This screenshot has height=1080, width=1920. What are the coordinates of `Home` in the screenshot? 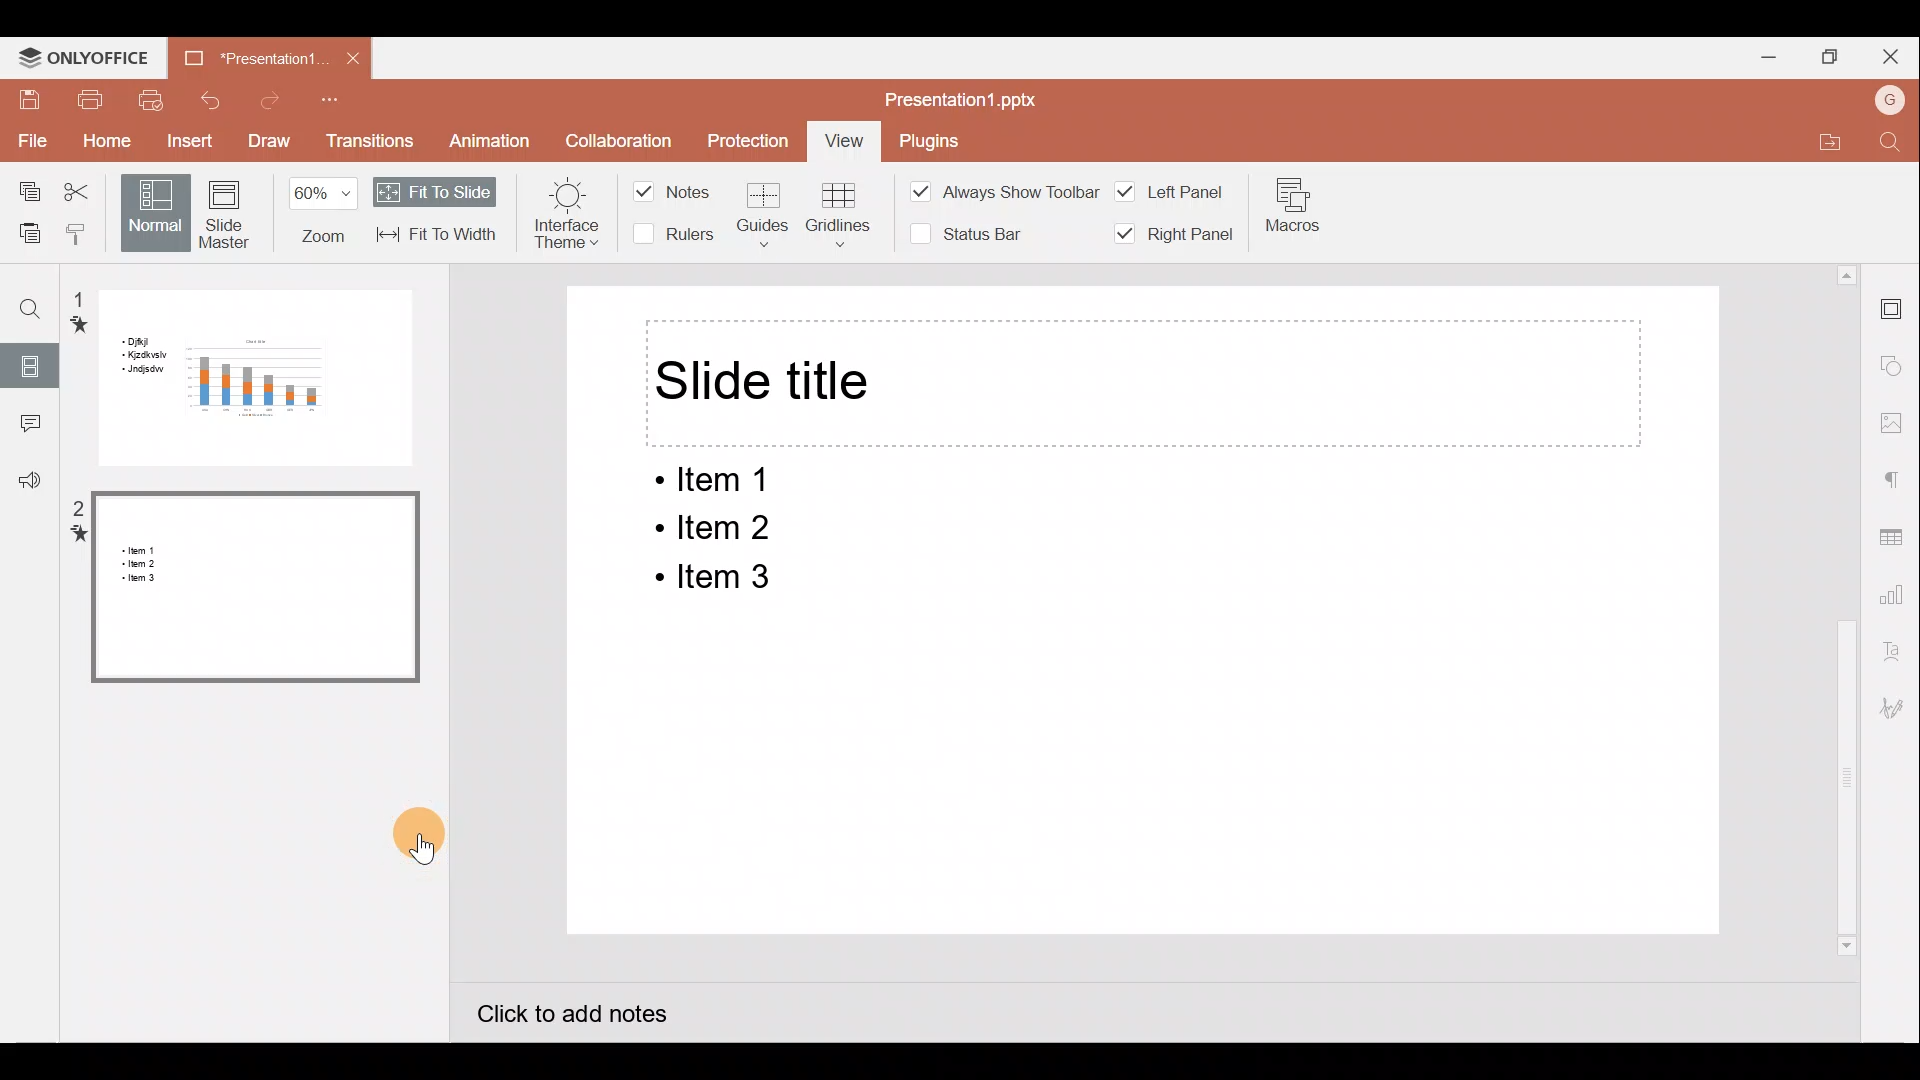 It's located at (106, 141).